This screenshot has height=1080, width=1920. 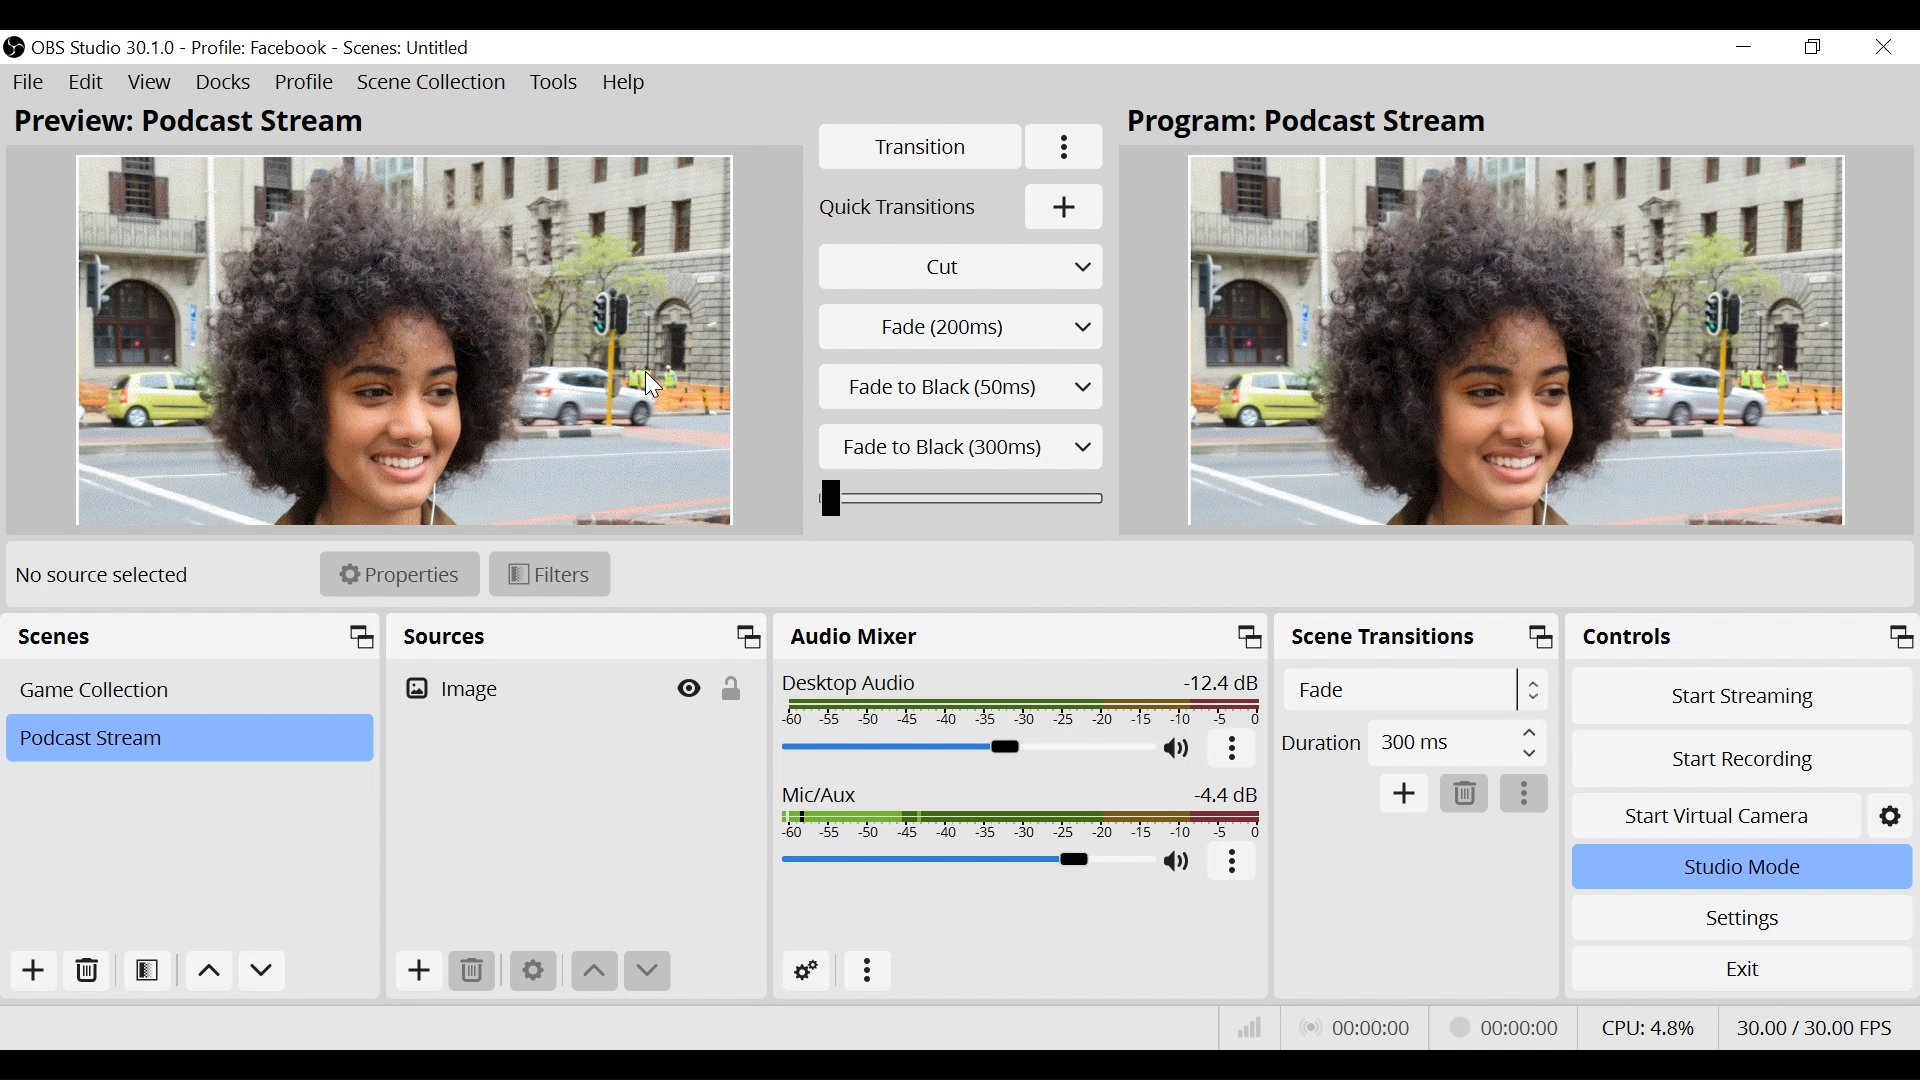 What do you see at coordinates (224, 83) in the screenshot?
I see `Docks` at bounding box center [224, 83].